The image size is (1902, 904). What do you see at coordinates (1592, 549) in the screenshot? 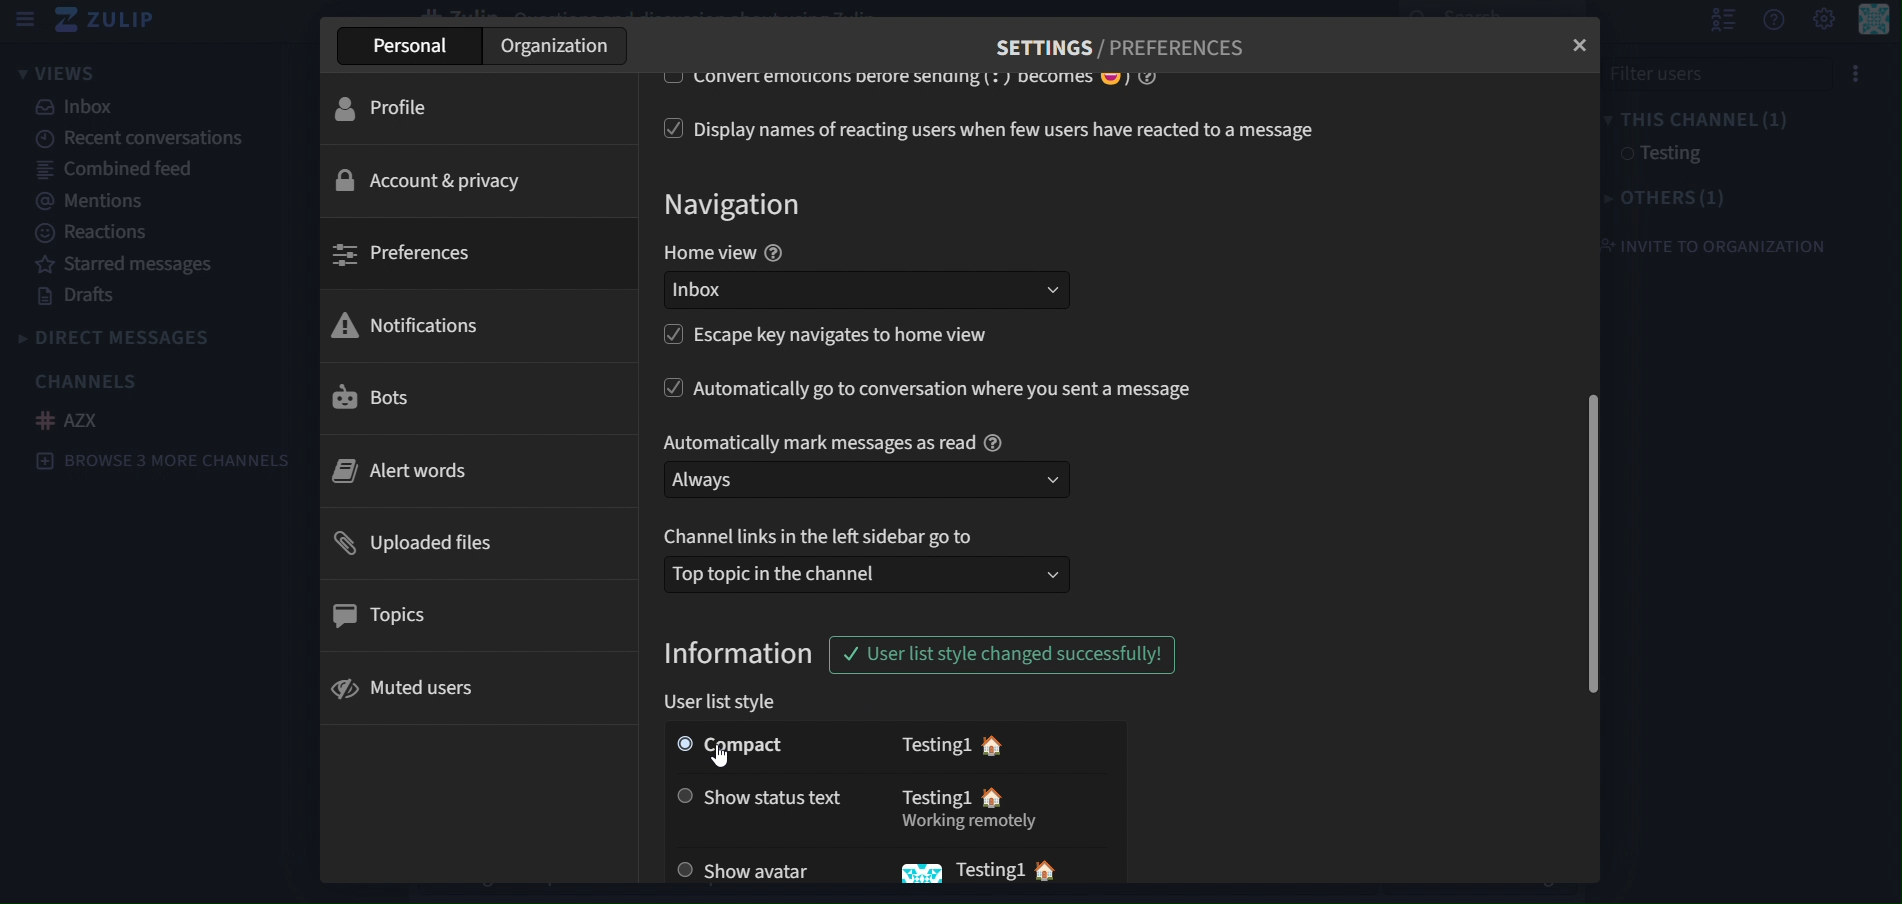
I see `vertical scrollbar` at bounding box center [1592, 549].